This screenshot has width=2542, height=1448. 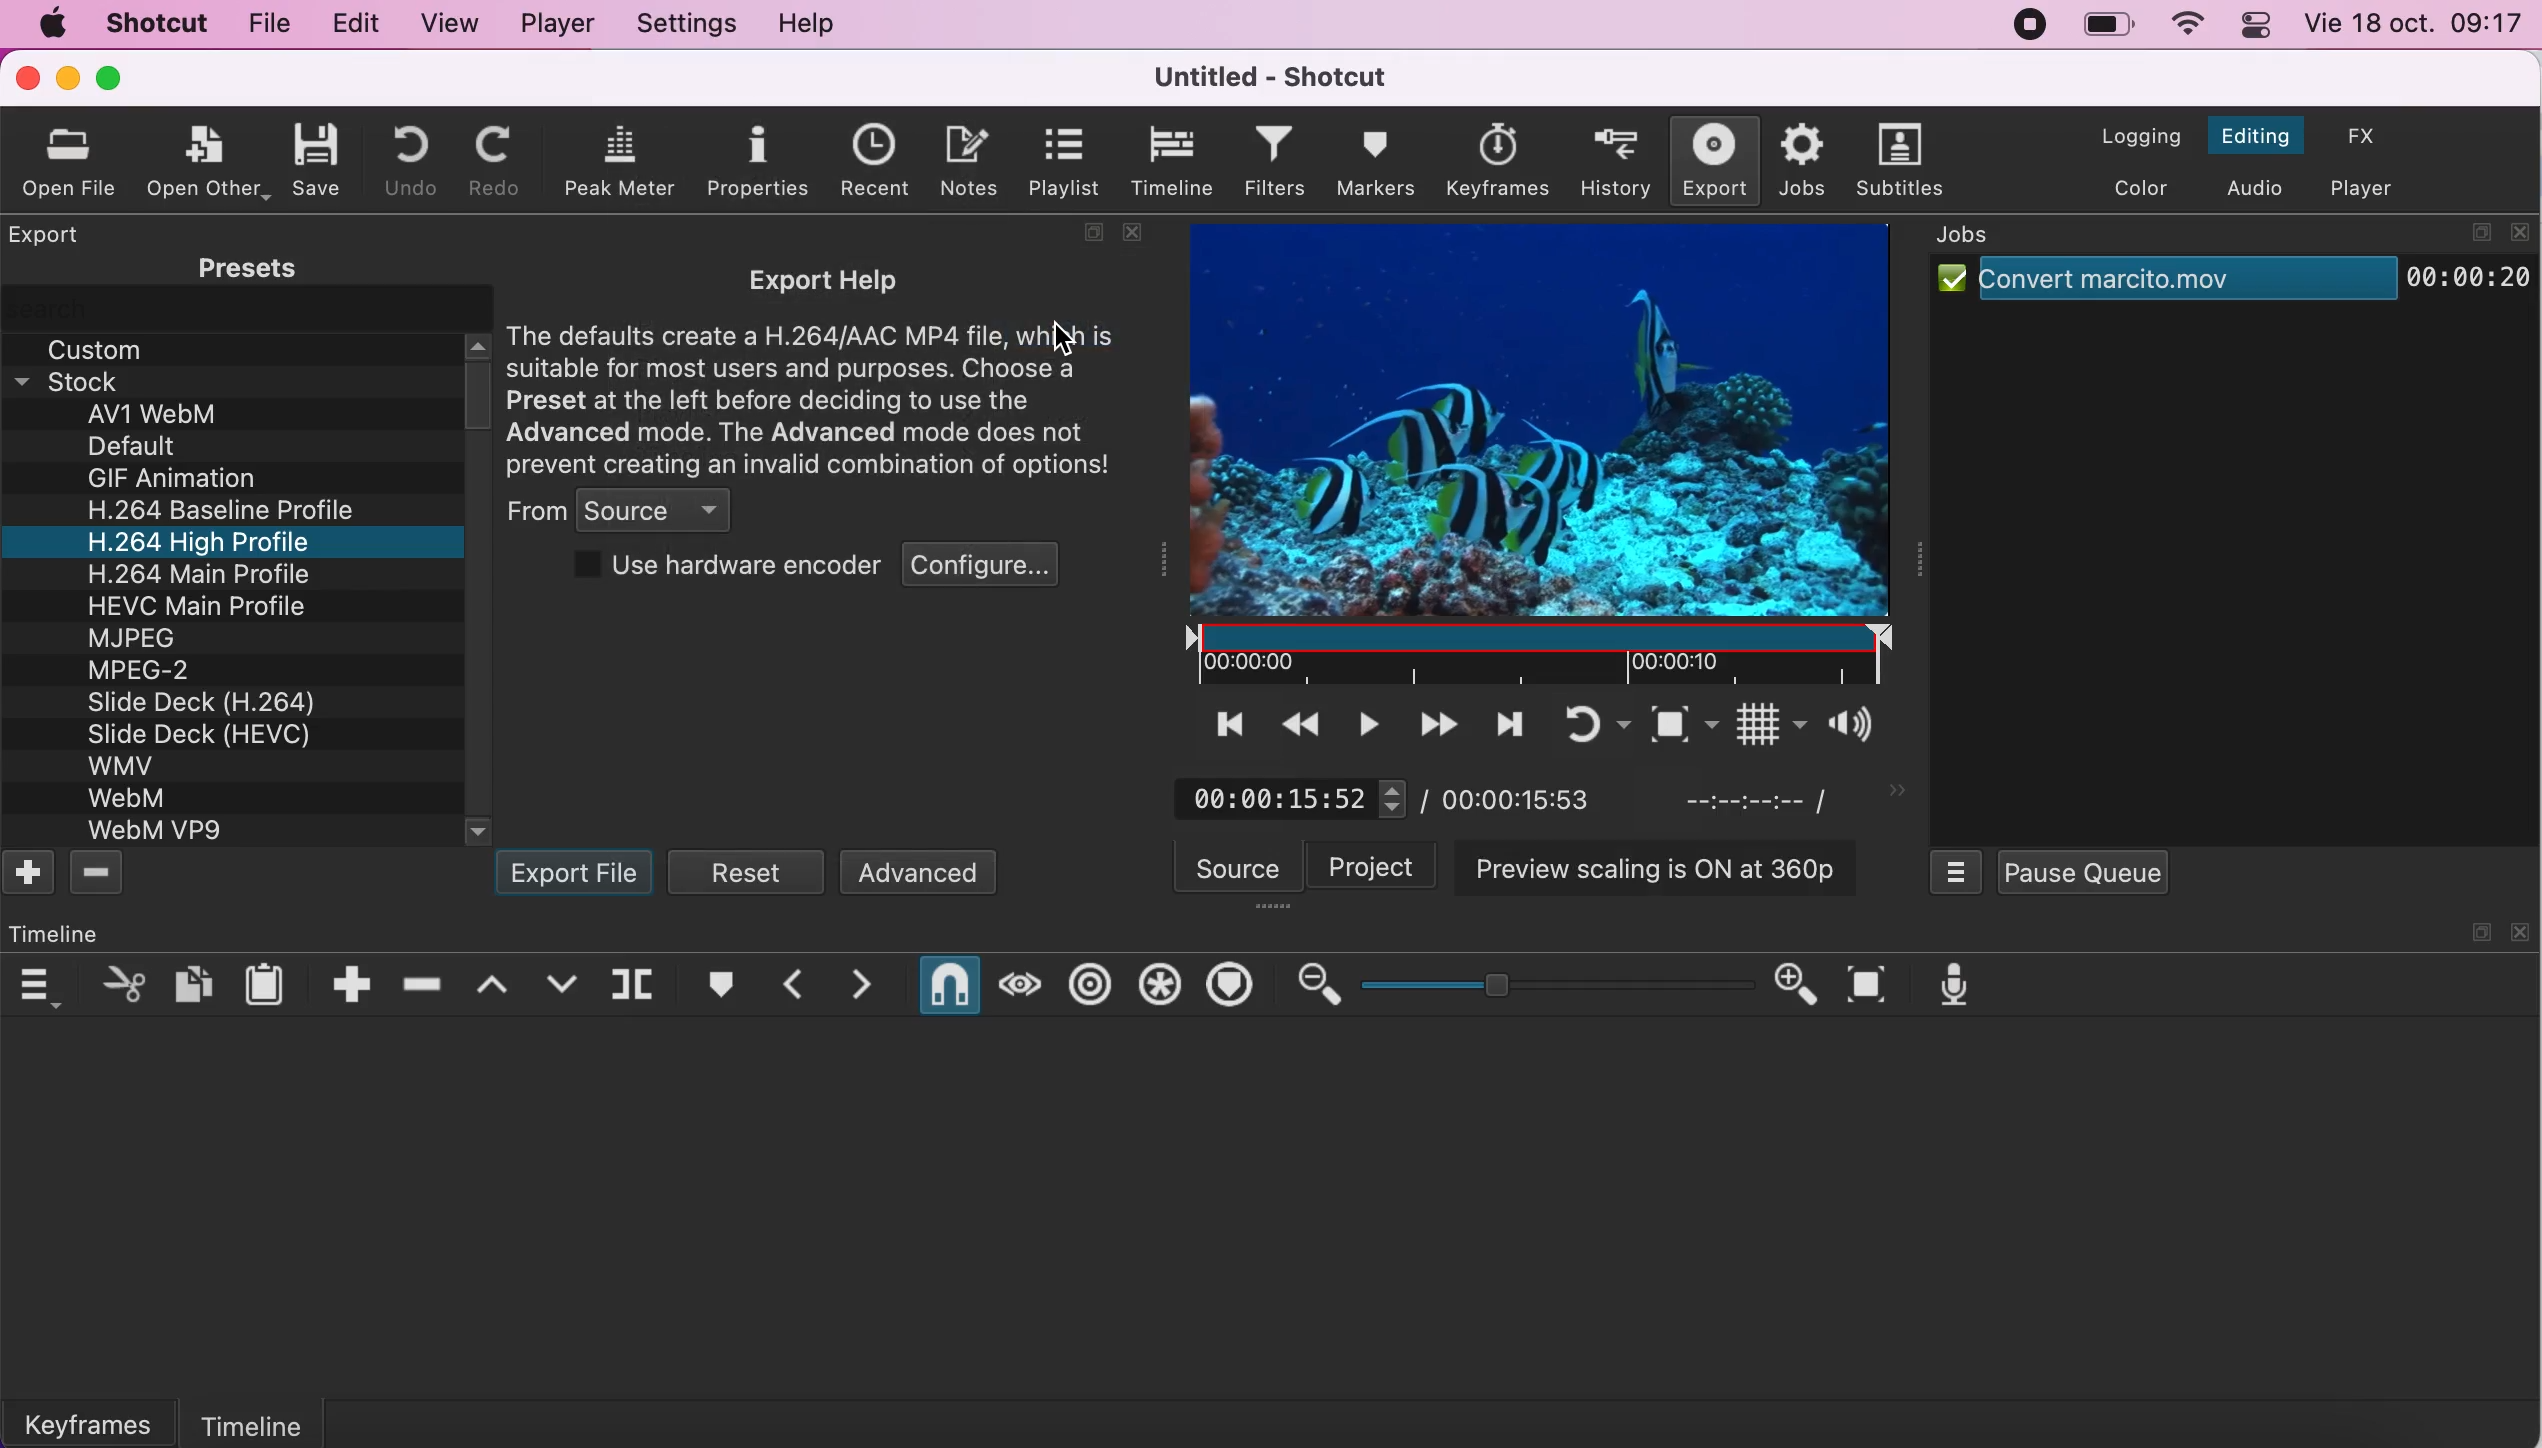 I want to click on Slide Deck (H.264), so click(x=203, y=702).